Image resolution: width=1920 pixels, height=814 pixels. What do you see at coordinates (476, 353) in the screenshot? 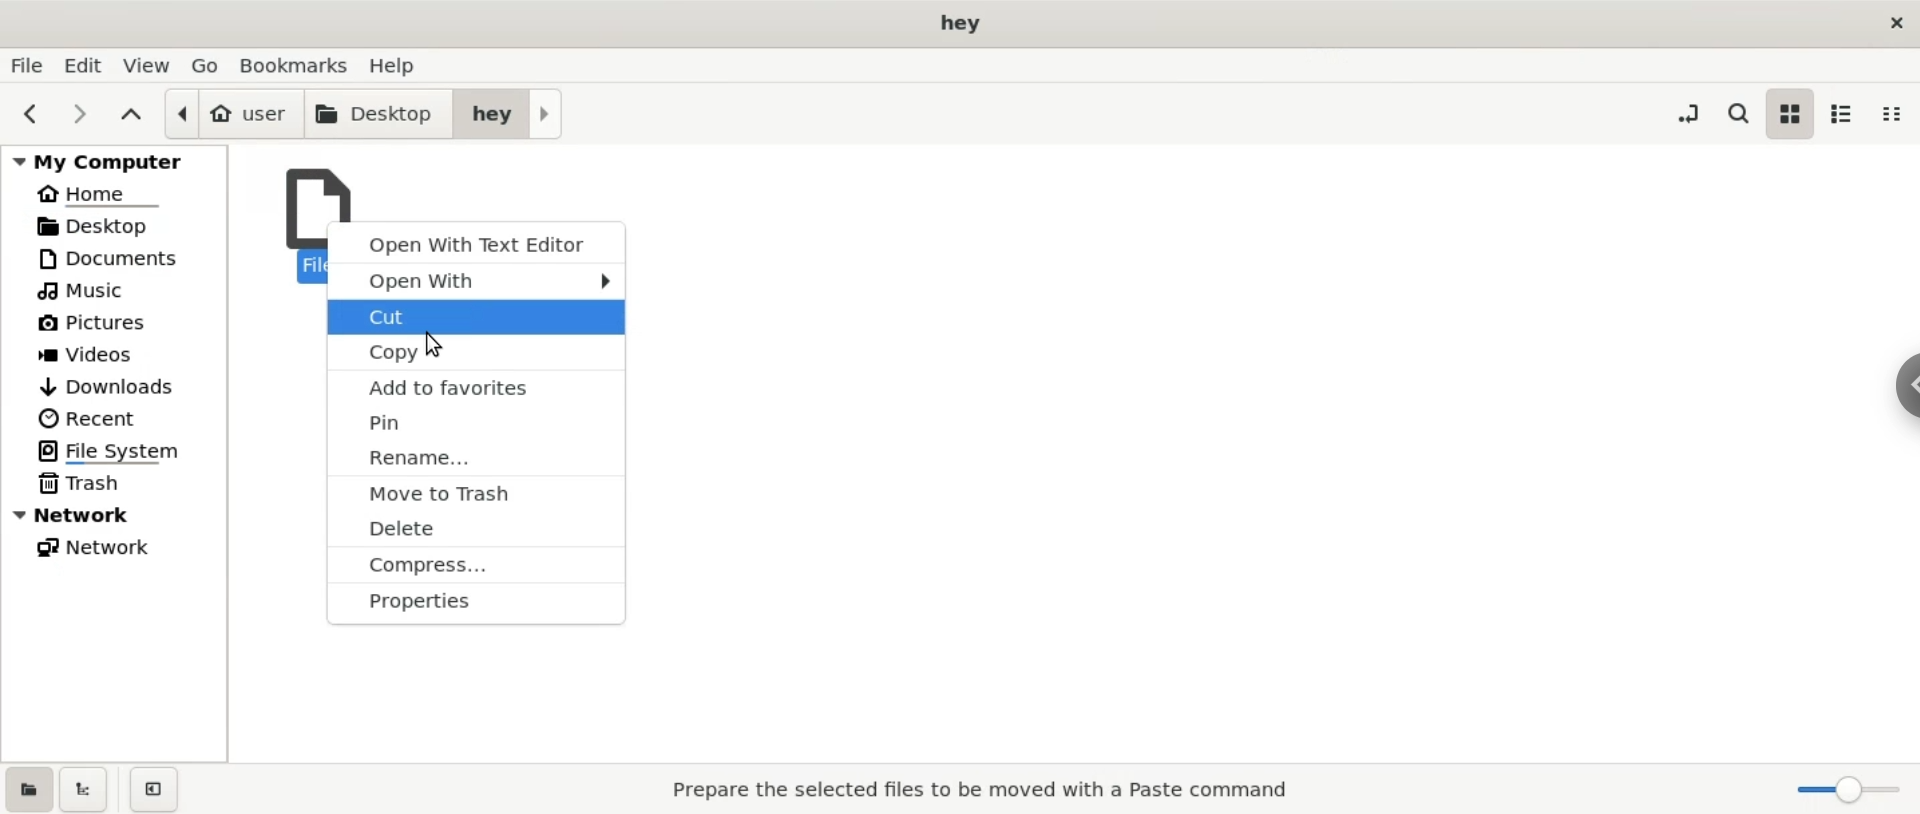
I see `copy` at bounding box center [476, 353].